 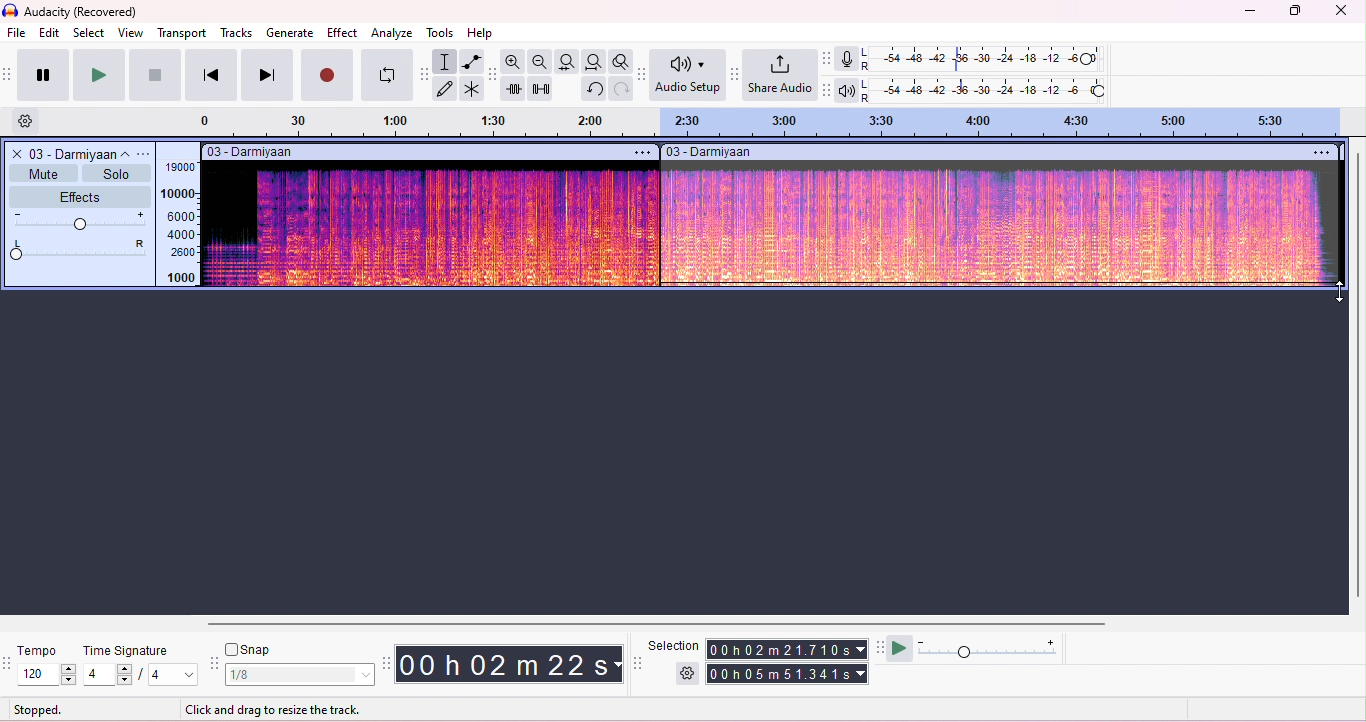 What do you see at coordinates (393, 33) in the screenshot?
I see `analyze` at bounding box center [393, 33].